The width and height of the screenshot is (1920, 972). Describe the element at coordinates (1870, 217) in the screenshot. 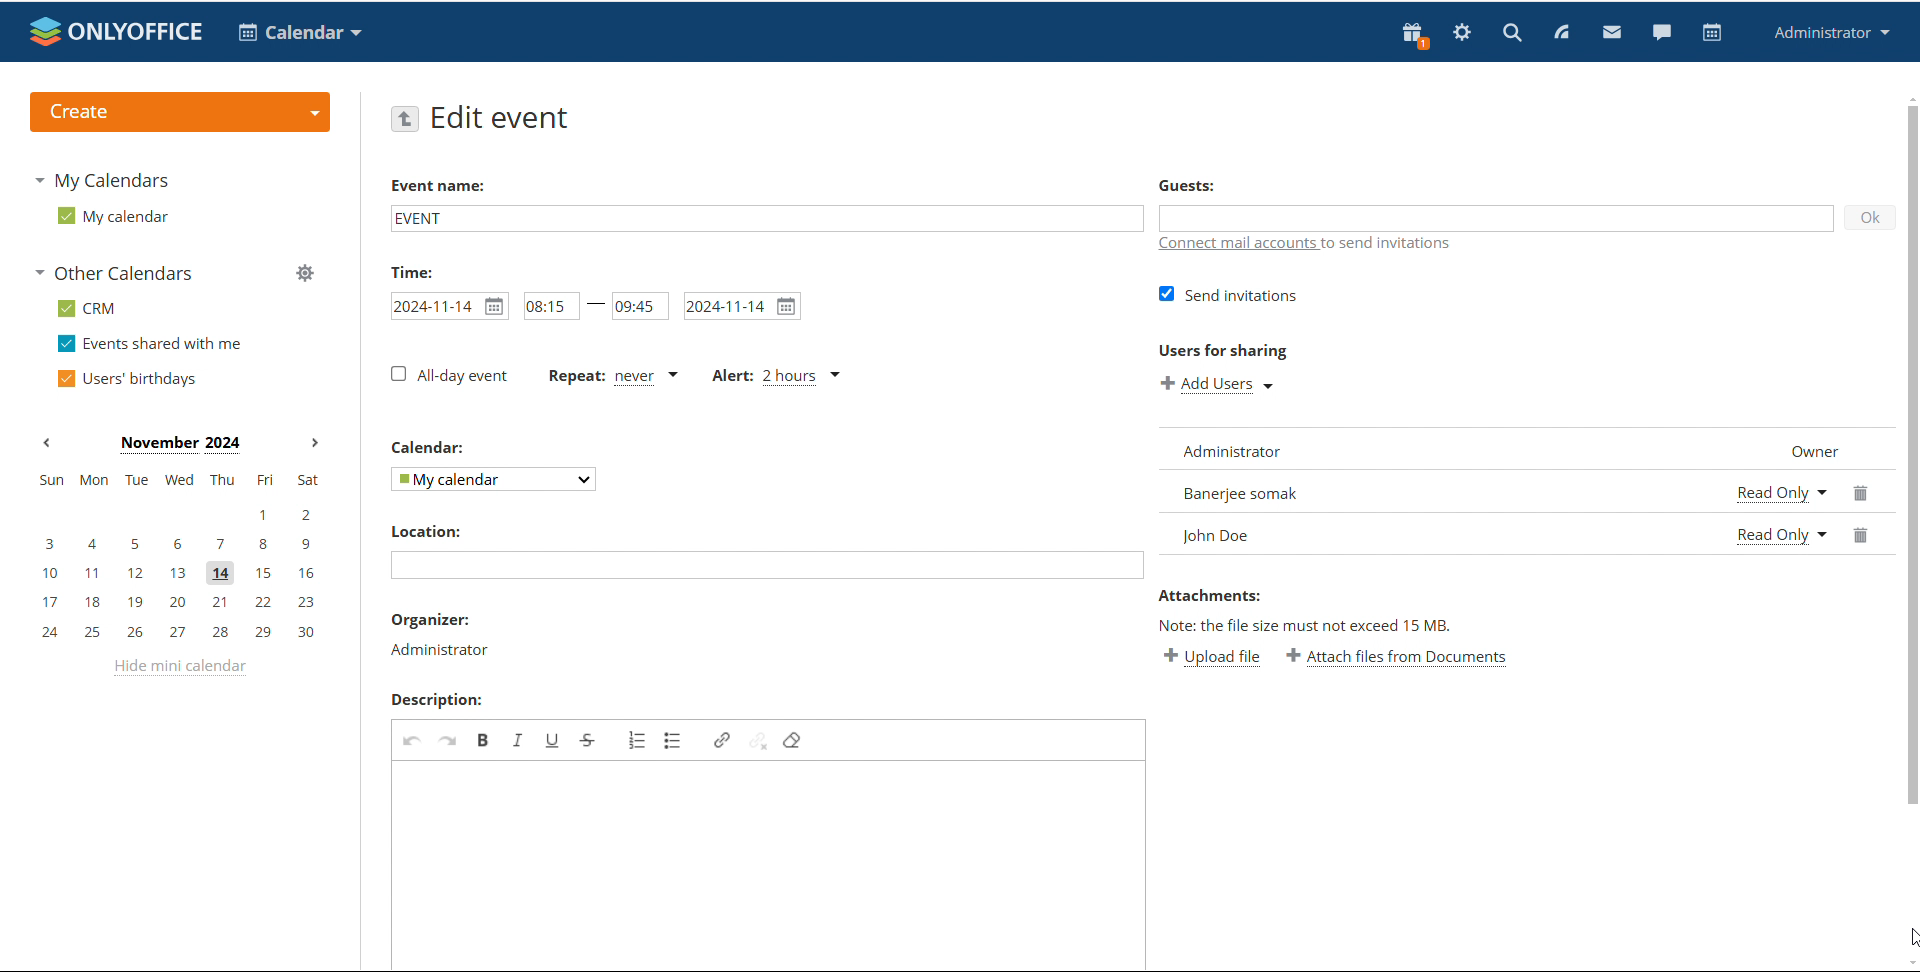

I see `ok` at that location.